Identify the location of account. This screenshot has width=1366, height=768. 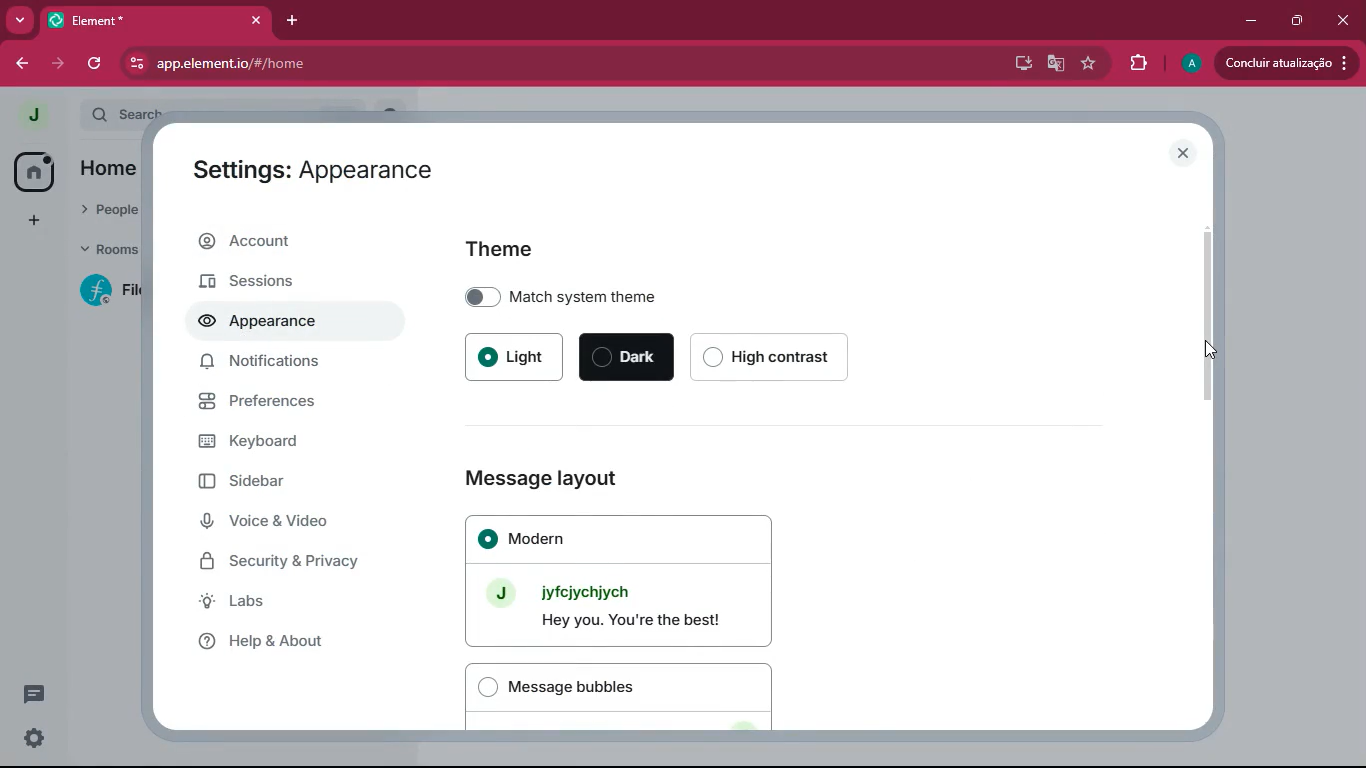
(286, 243).